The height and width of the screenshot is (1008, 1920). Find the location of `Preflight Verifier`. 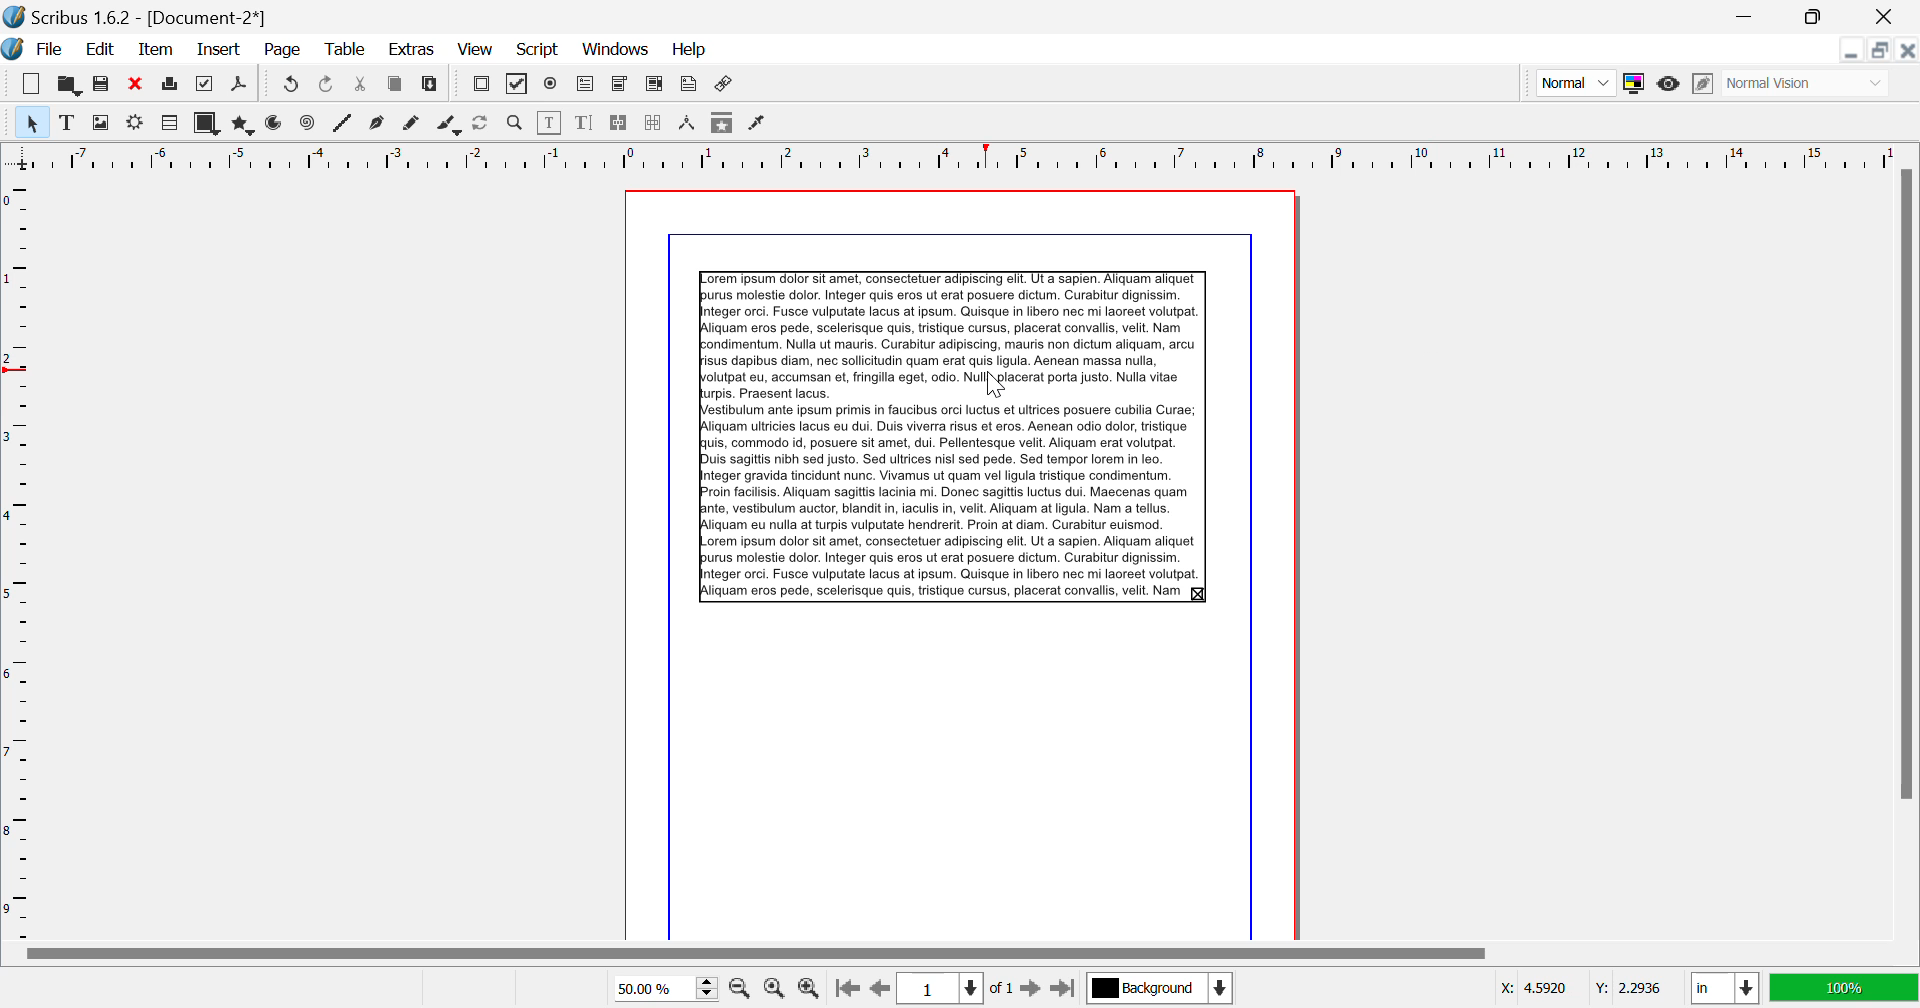

Preflight Verifier is located at coordinates (206, 84).